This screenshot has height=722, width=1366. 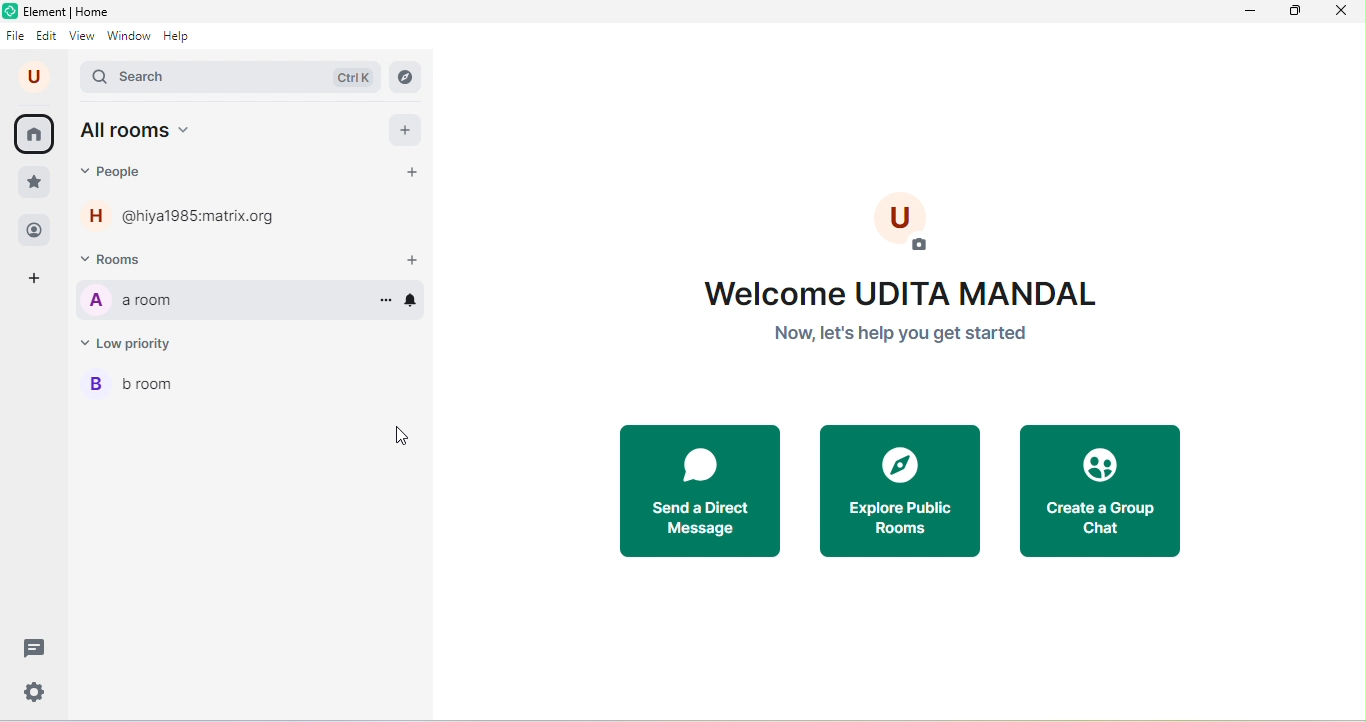 I want to click on add, so click(x=406, y=129).